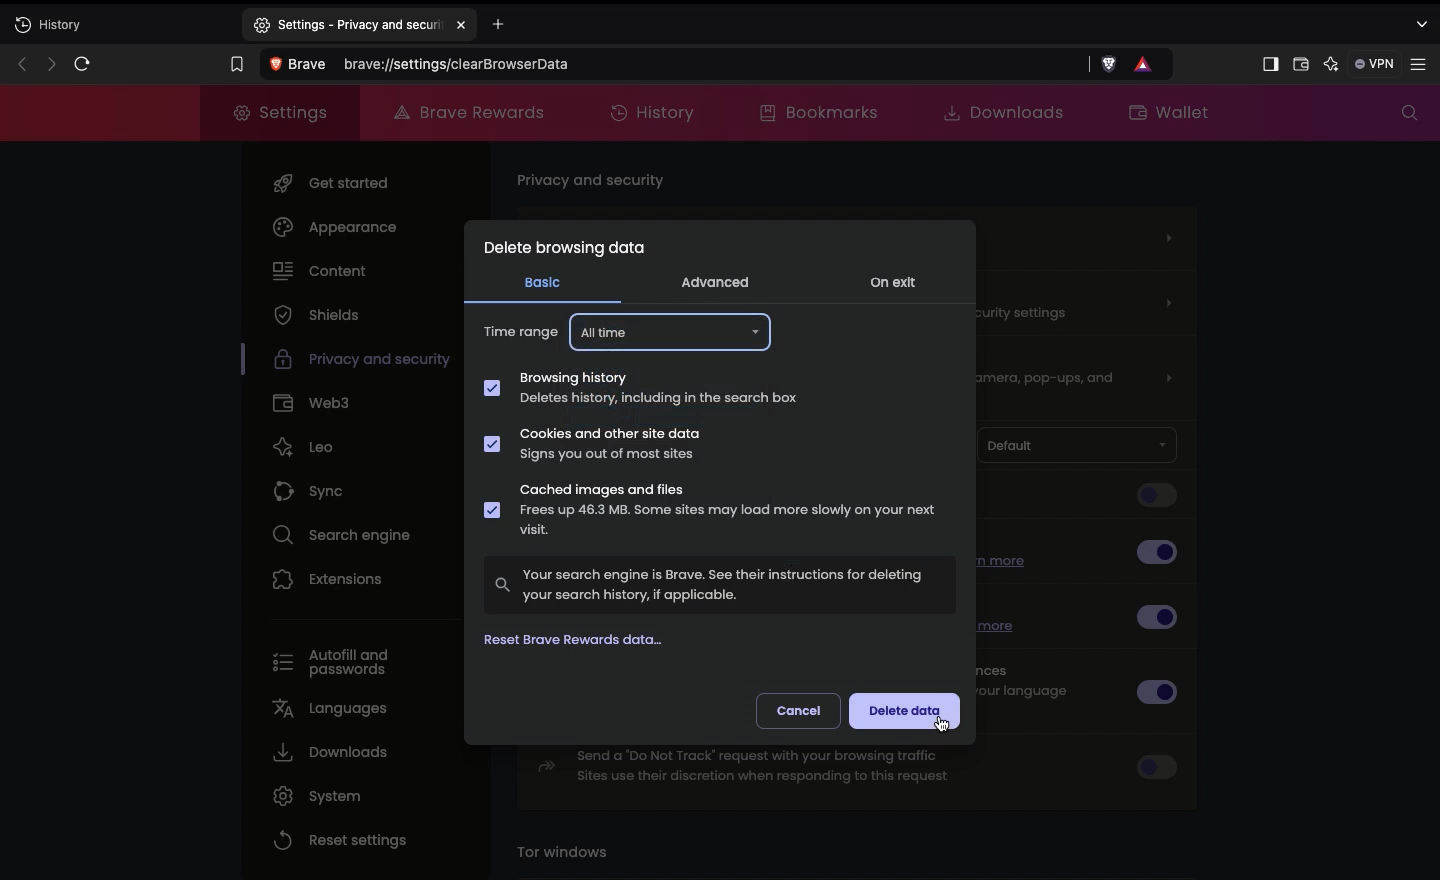  I want to click on Search, so click(1404, 113).